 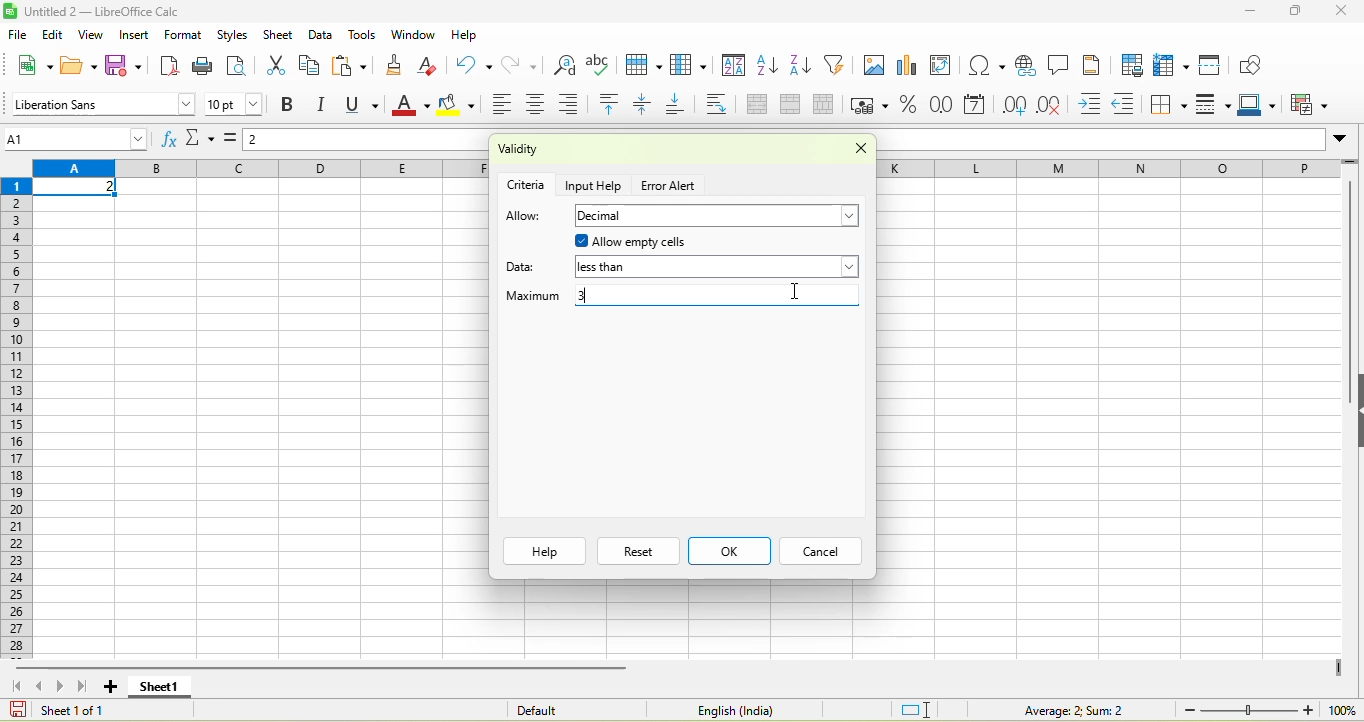 I want to click on delete decimal, so click(x=1057, y=106).